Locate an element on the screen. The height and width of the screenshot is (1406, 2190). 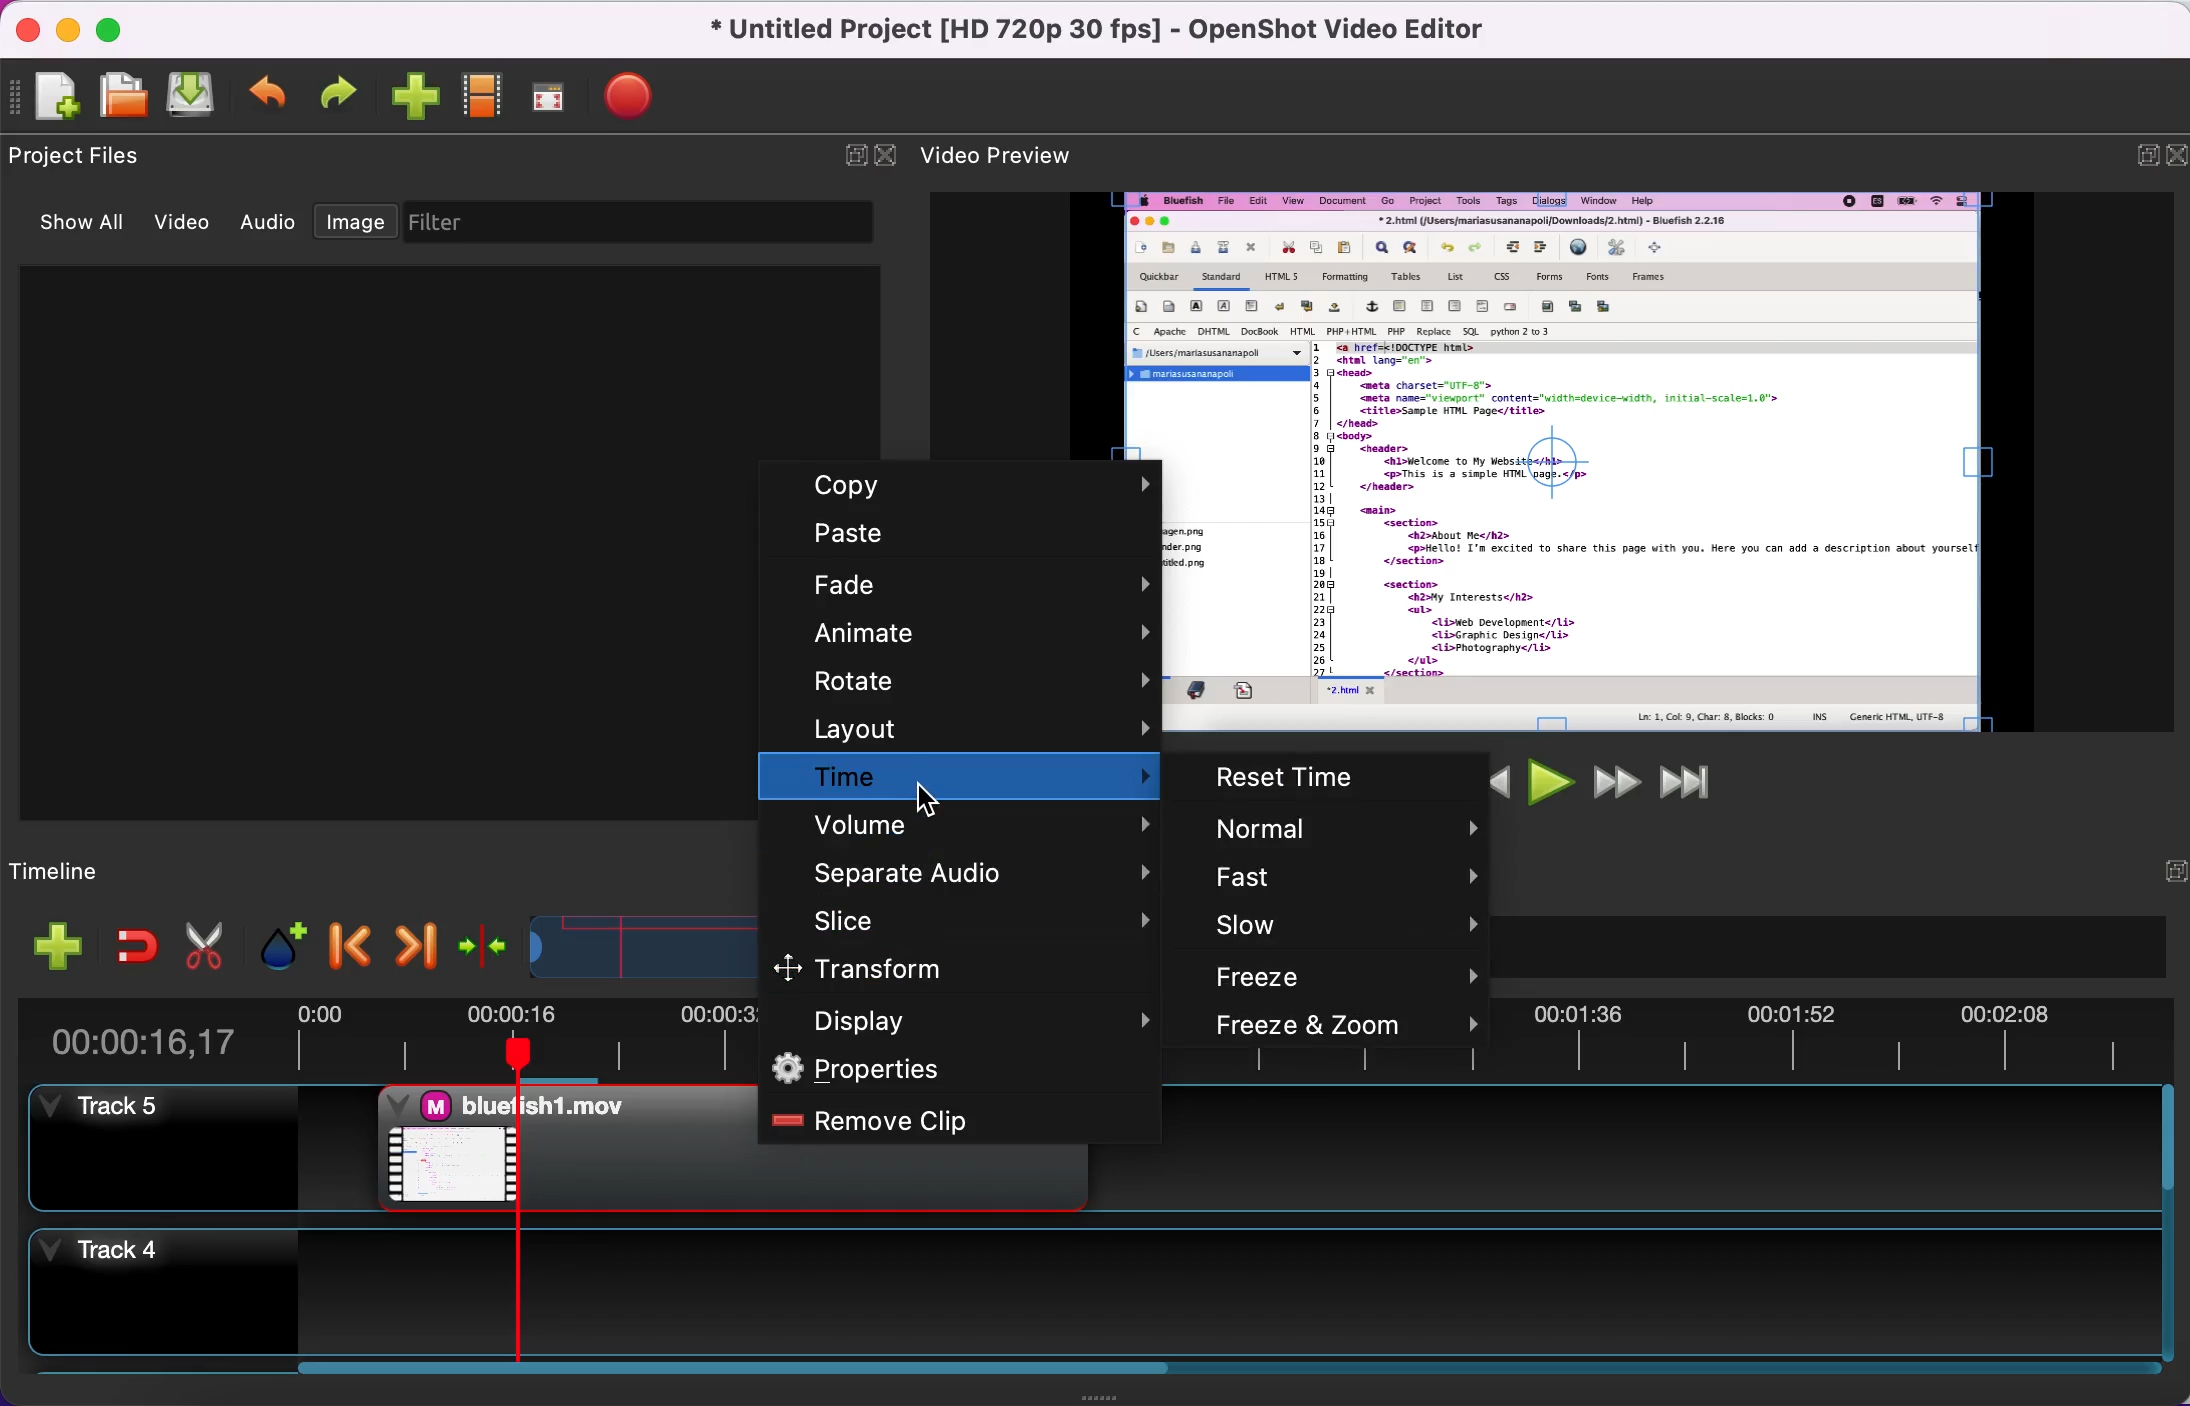
audio is located at coordinates (274, 225).